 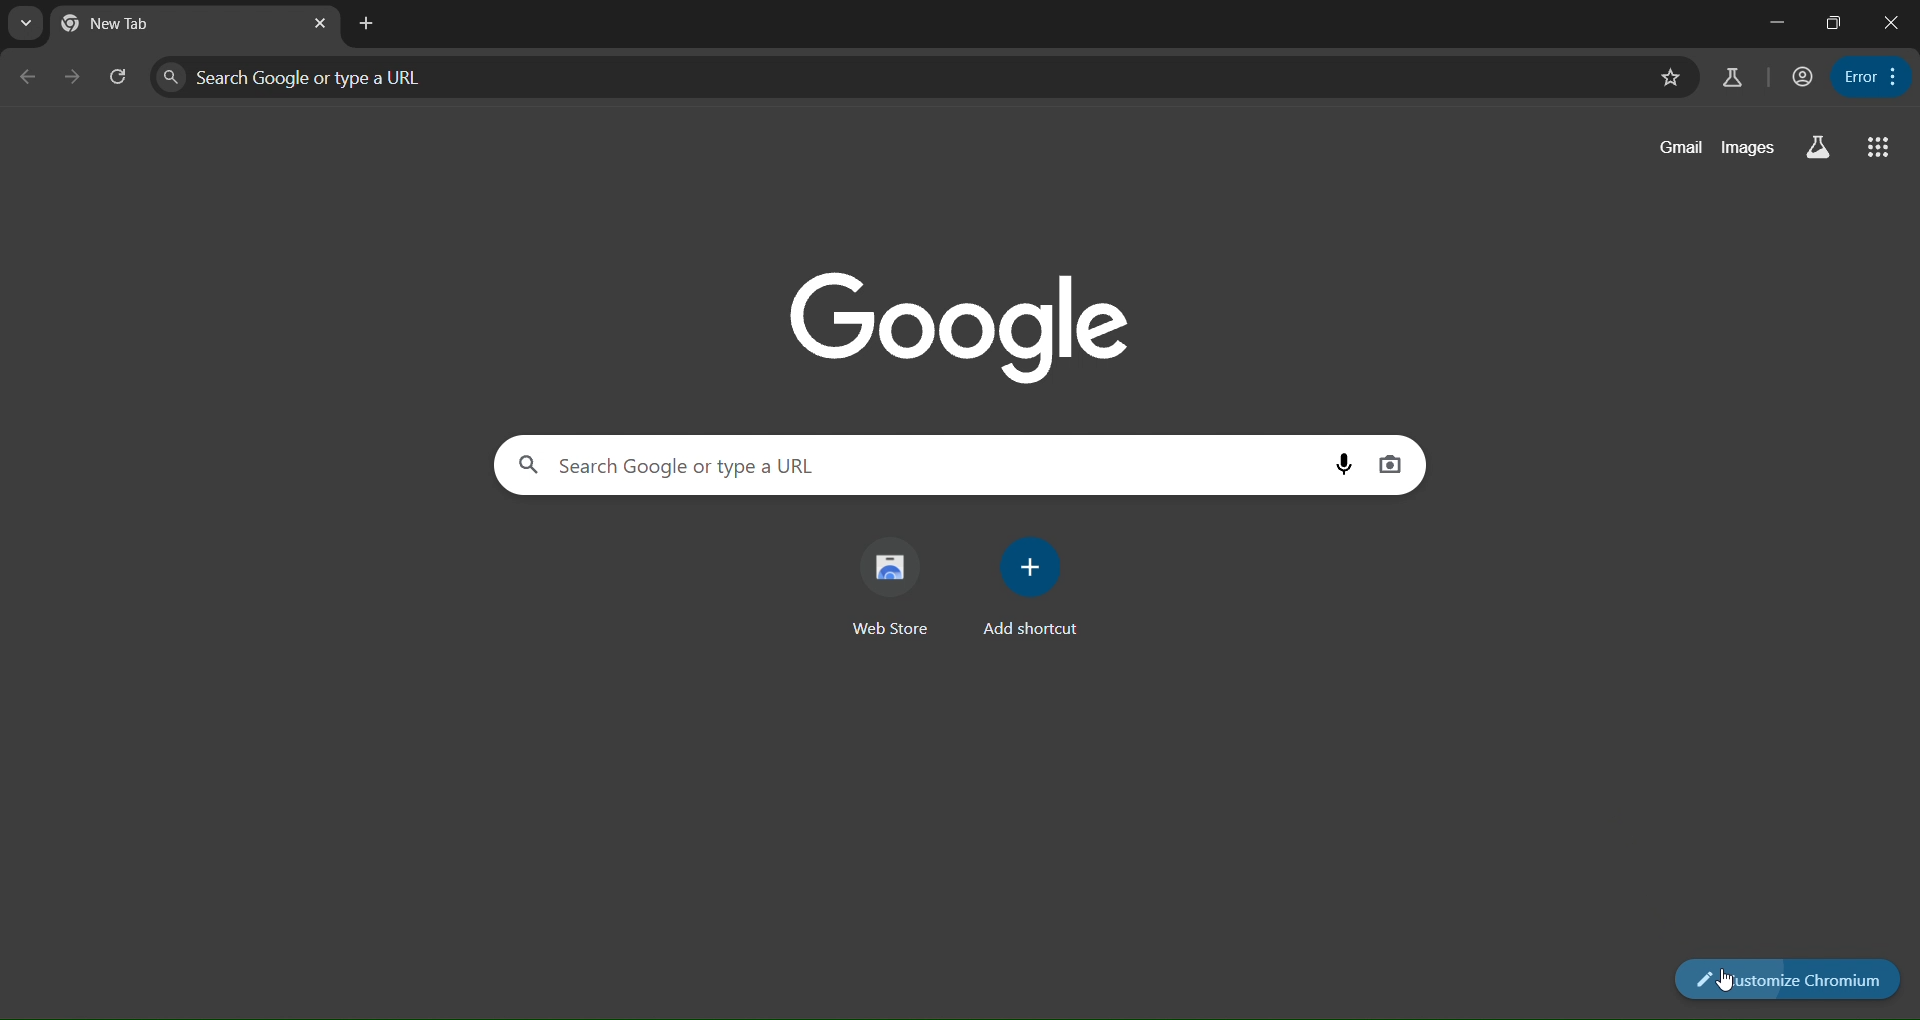 I want to click on menu, so click(x=1871, y=75).